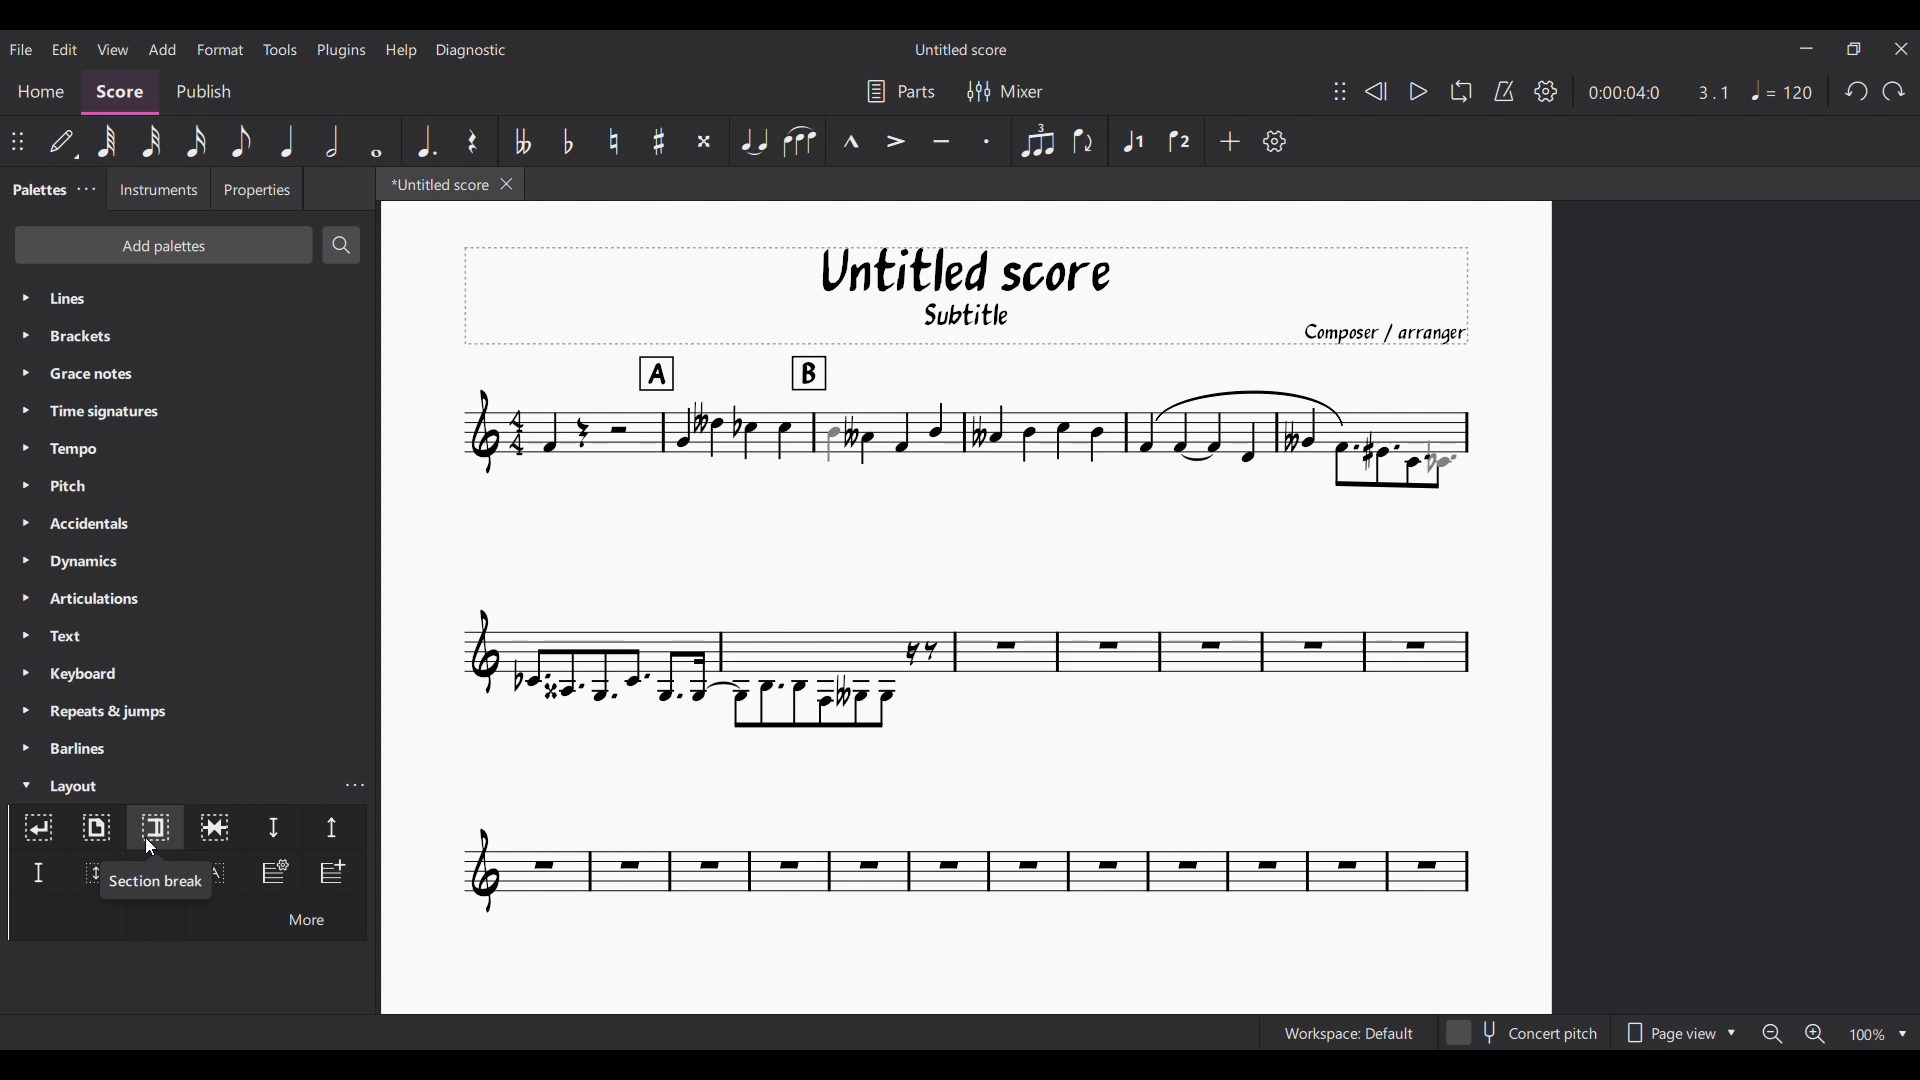 The width and height of the screenshot is (1920, 1080). Describe the element at coordinates (1807, 48) in the screenshot. I see `Minimize` at that location.